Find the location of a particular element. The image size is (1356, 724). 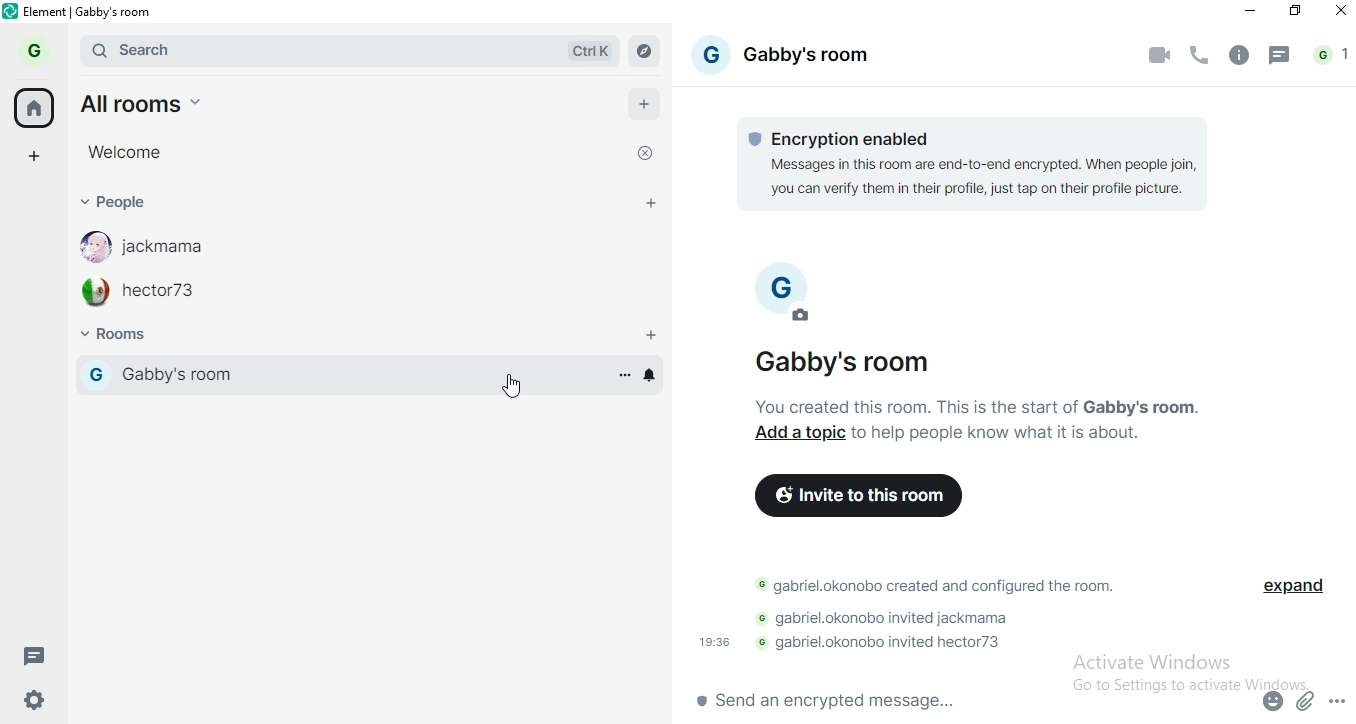

attachment is located at coordinates (1307, 700).